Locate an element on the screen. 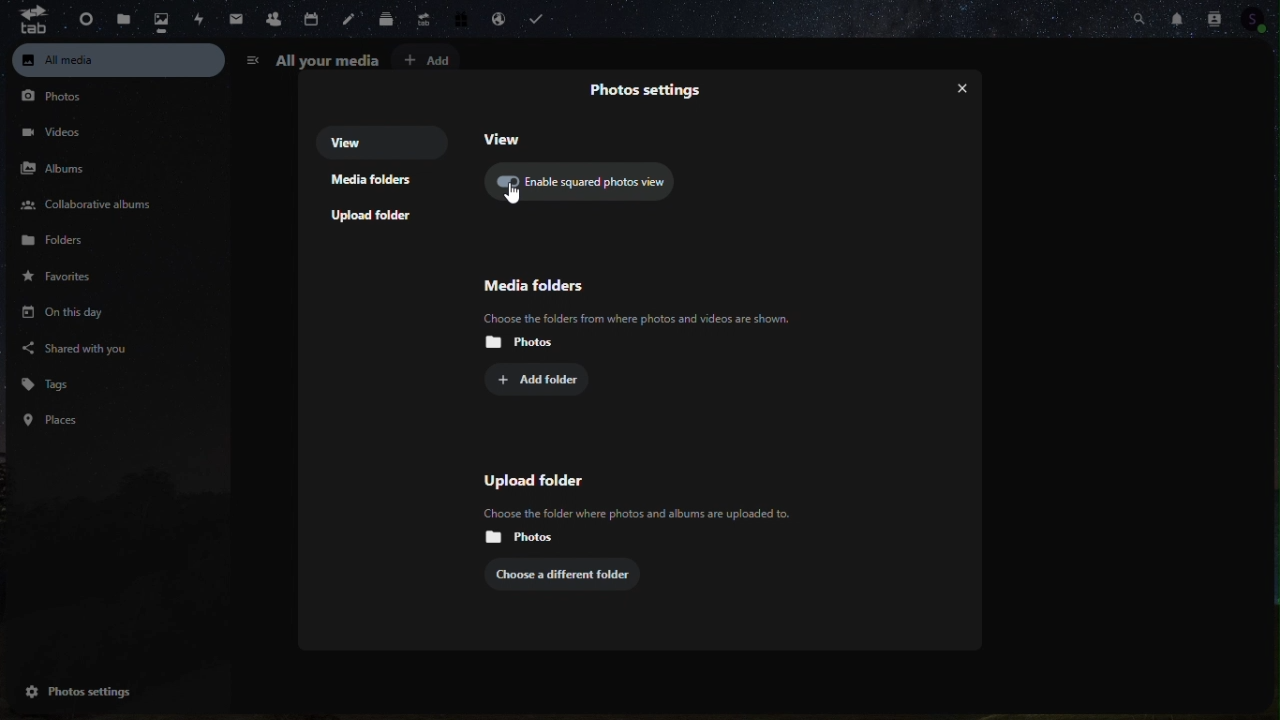 The image size is (1280, 720).  is located at coordinates (632, 513).